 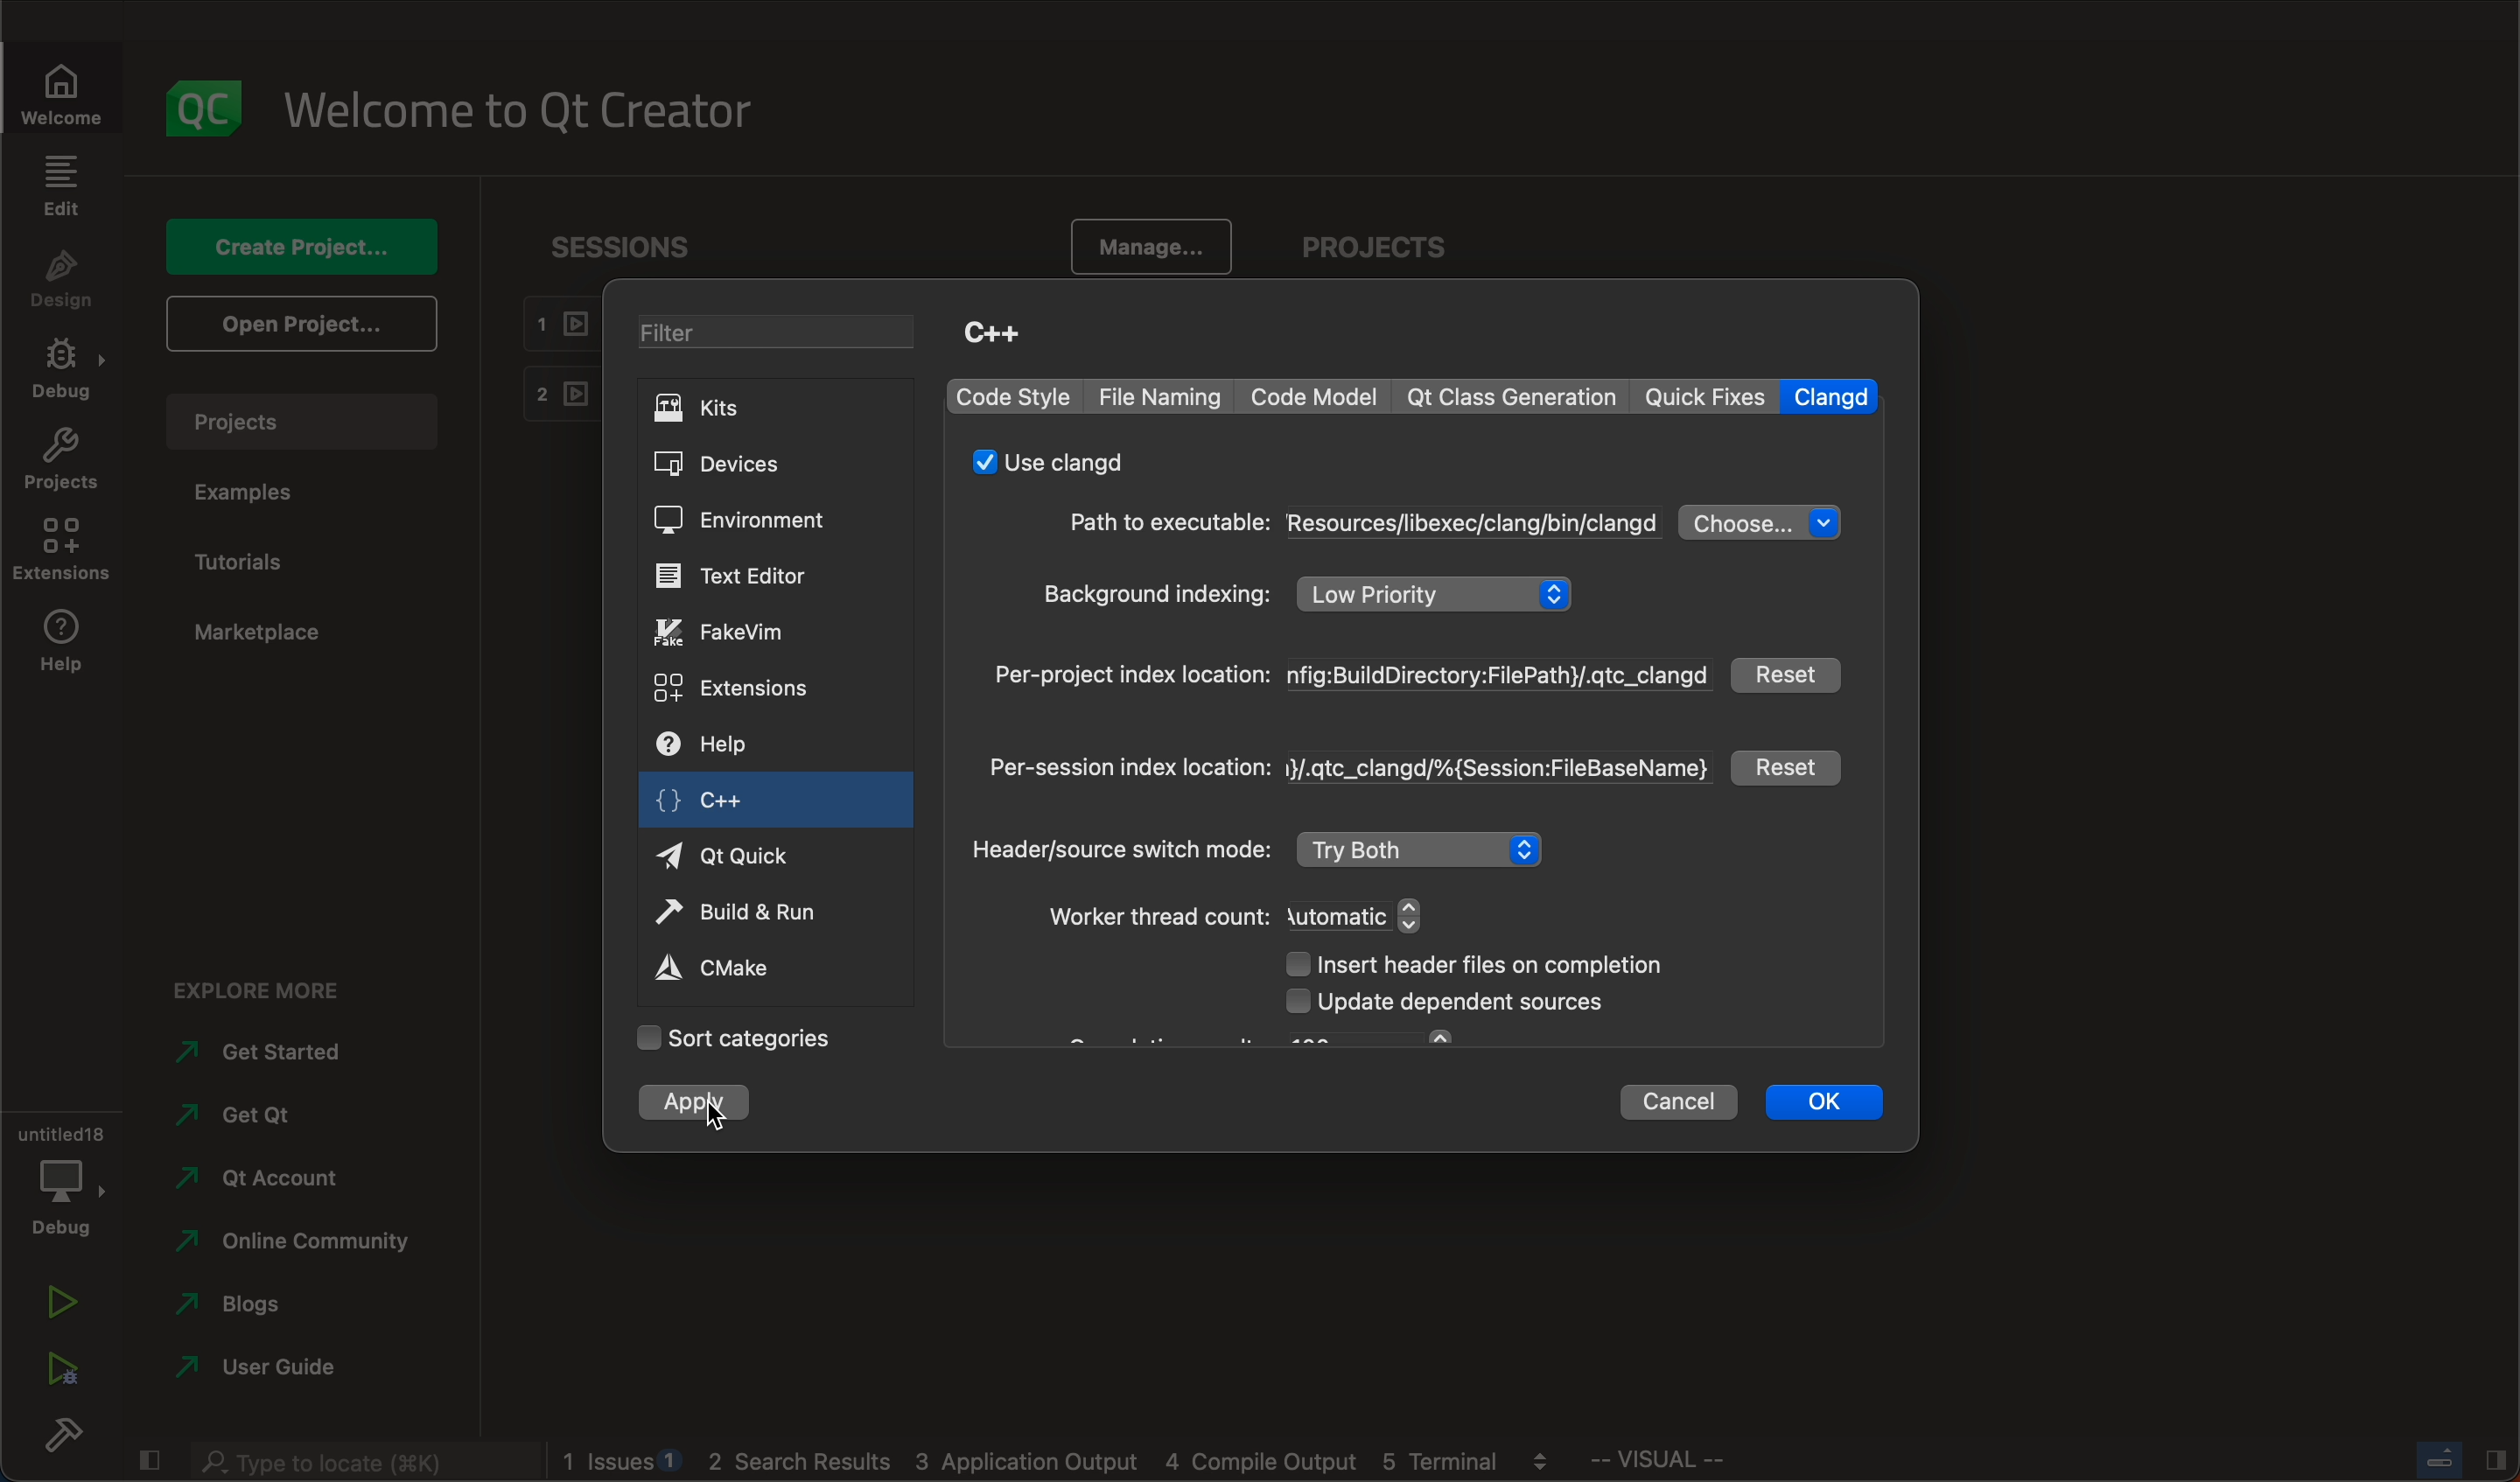 What do you see at coordinates (64, 462) in the screenshot?
I see `projects` at bounding box center [64, 462].